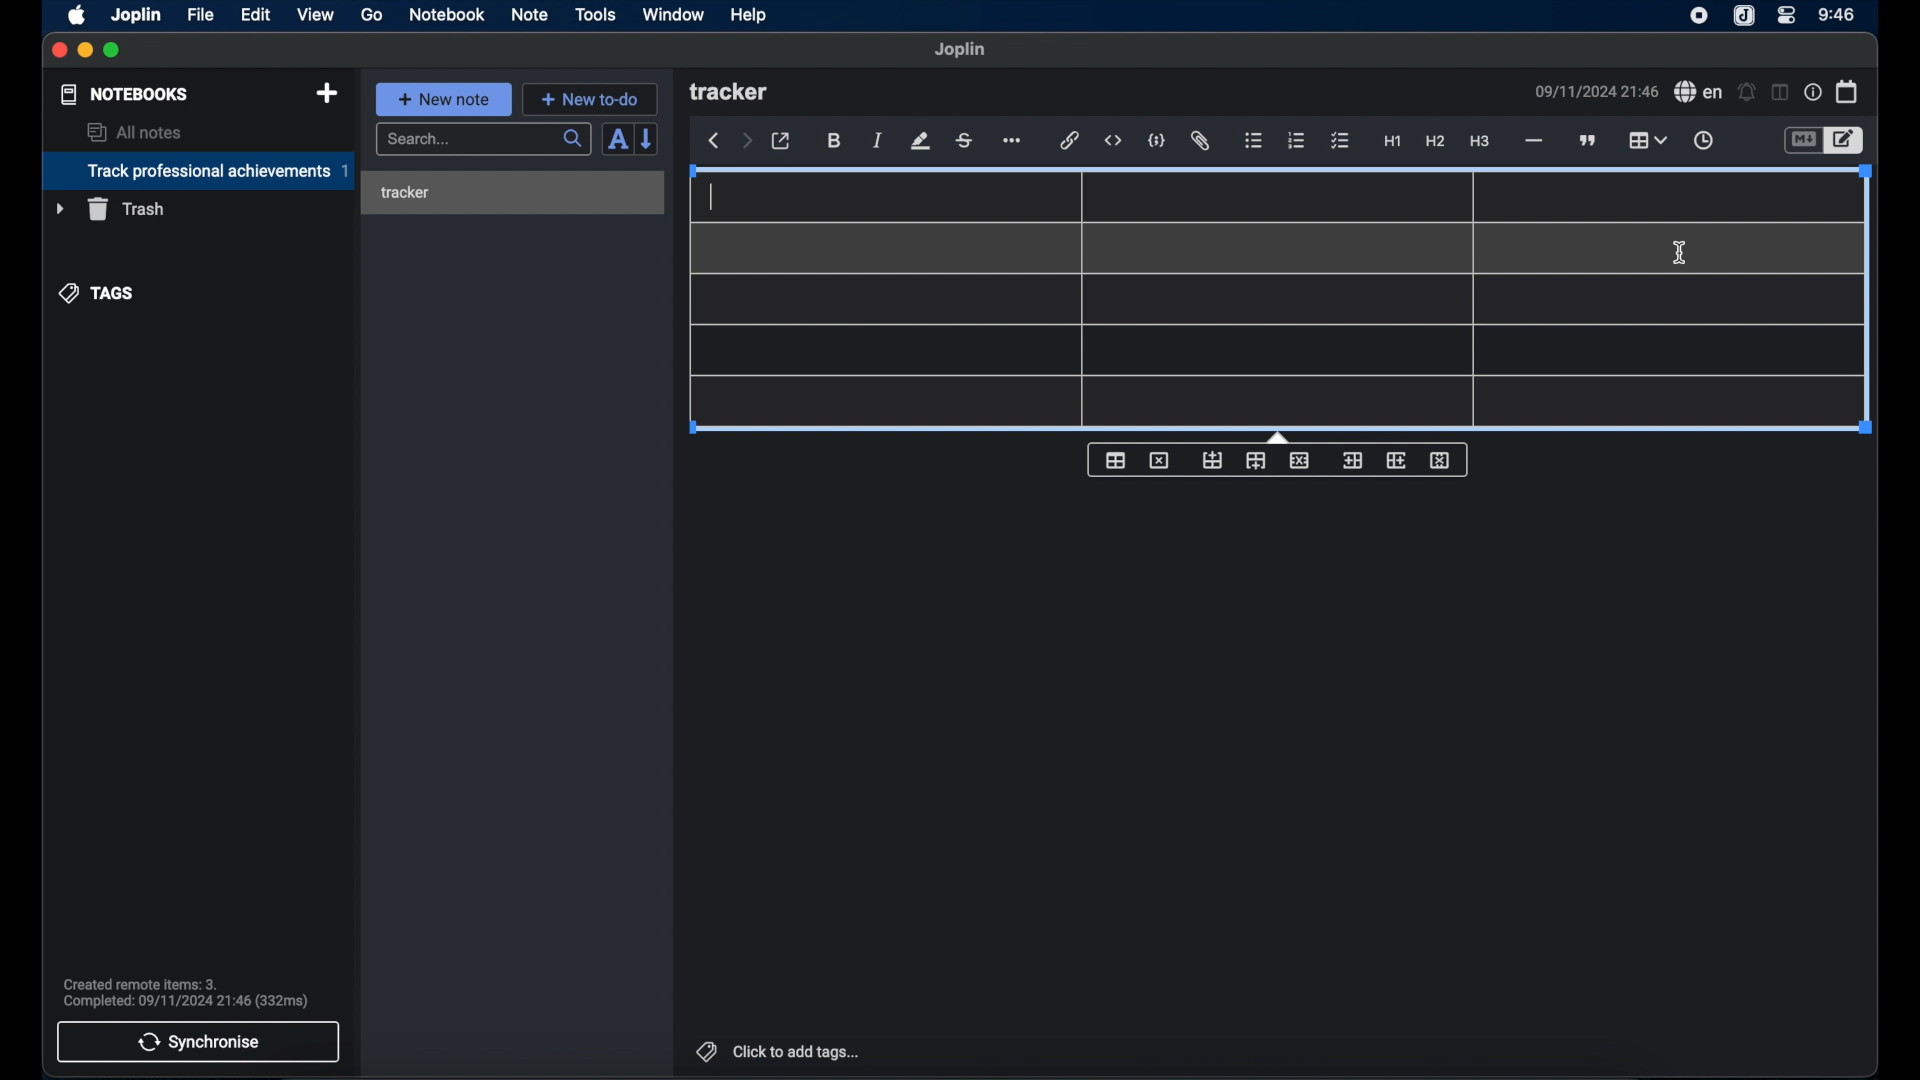  Describe the element at coordinates (1159, 459) in the screenshot. I see `delet table` at that location.